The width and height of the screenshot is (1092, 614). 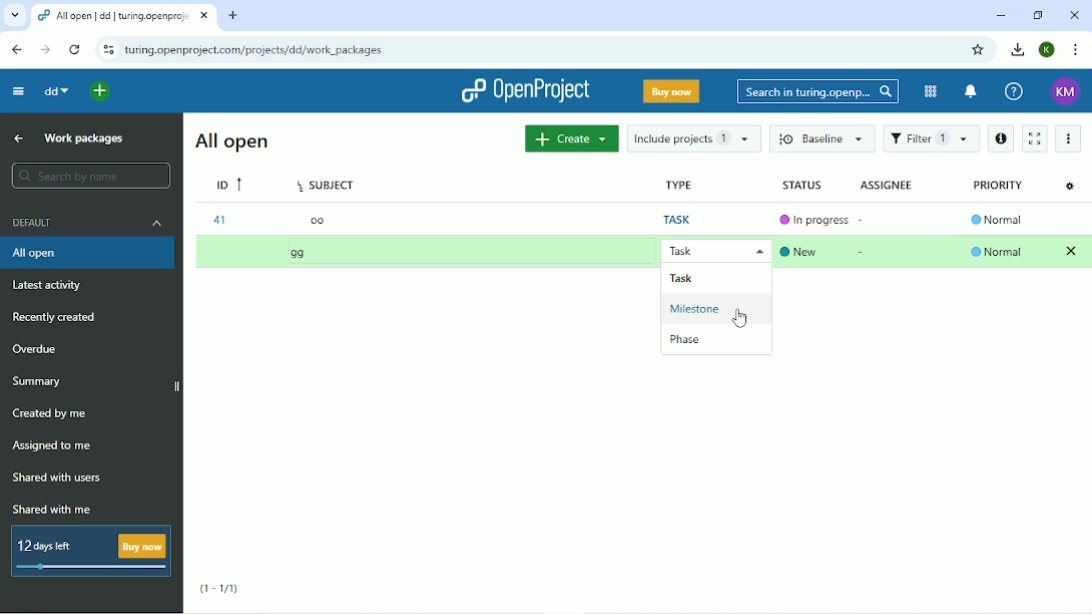 What do you see at coordinates (1018, 50) in the screenshot?
I see `Downloads` at bounding box center [1018, 50].